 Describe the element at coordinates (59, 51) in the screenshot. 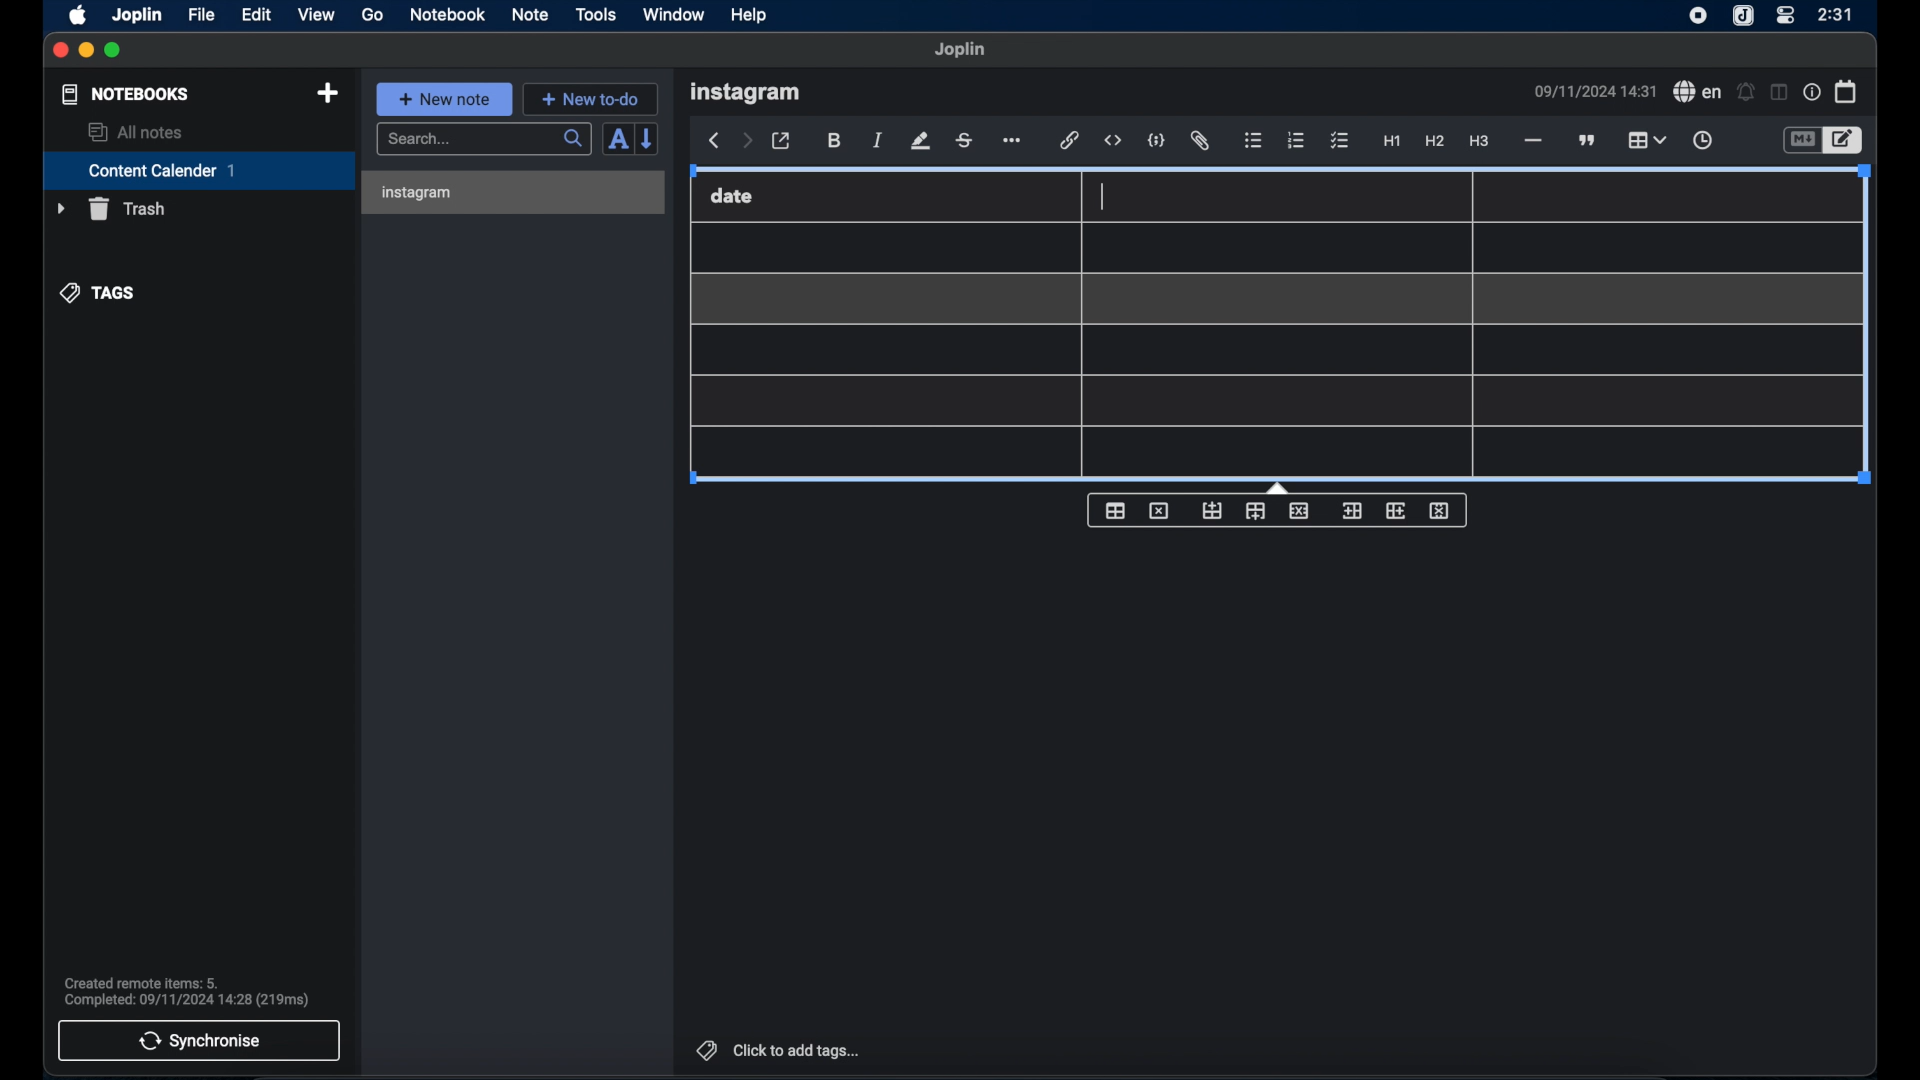

I see `close` at that location.